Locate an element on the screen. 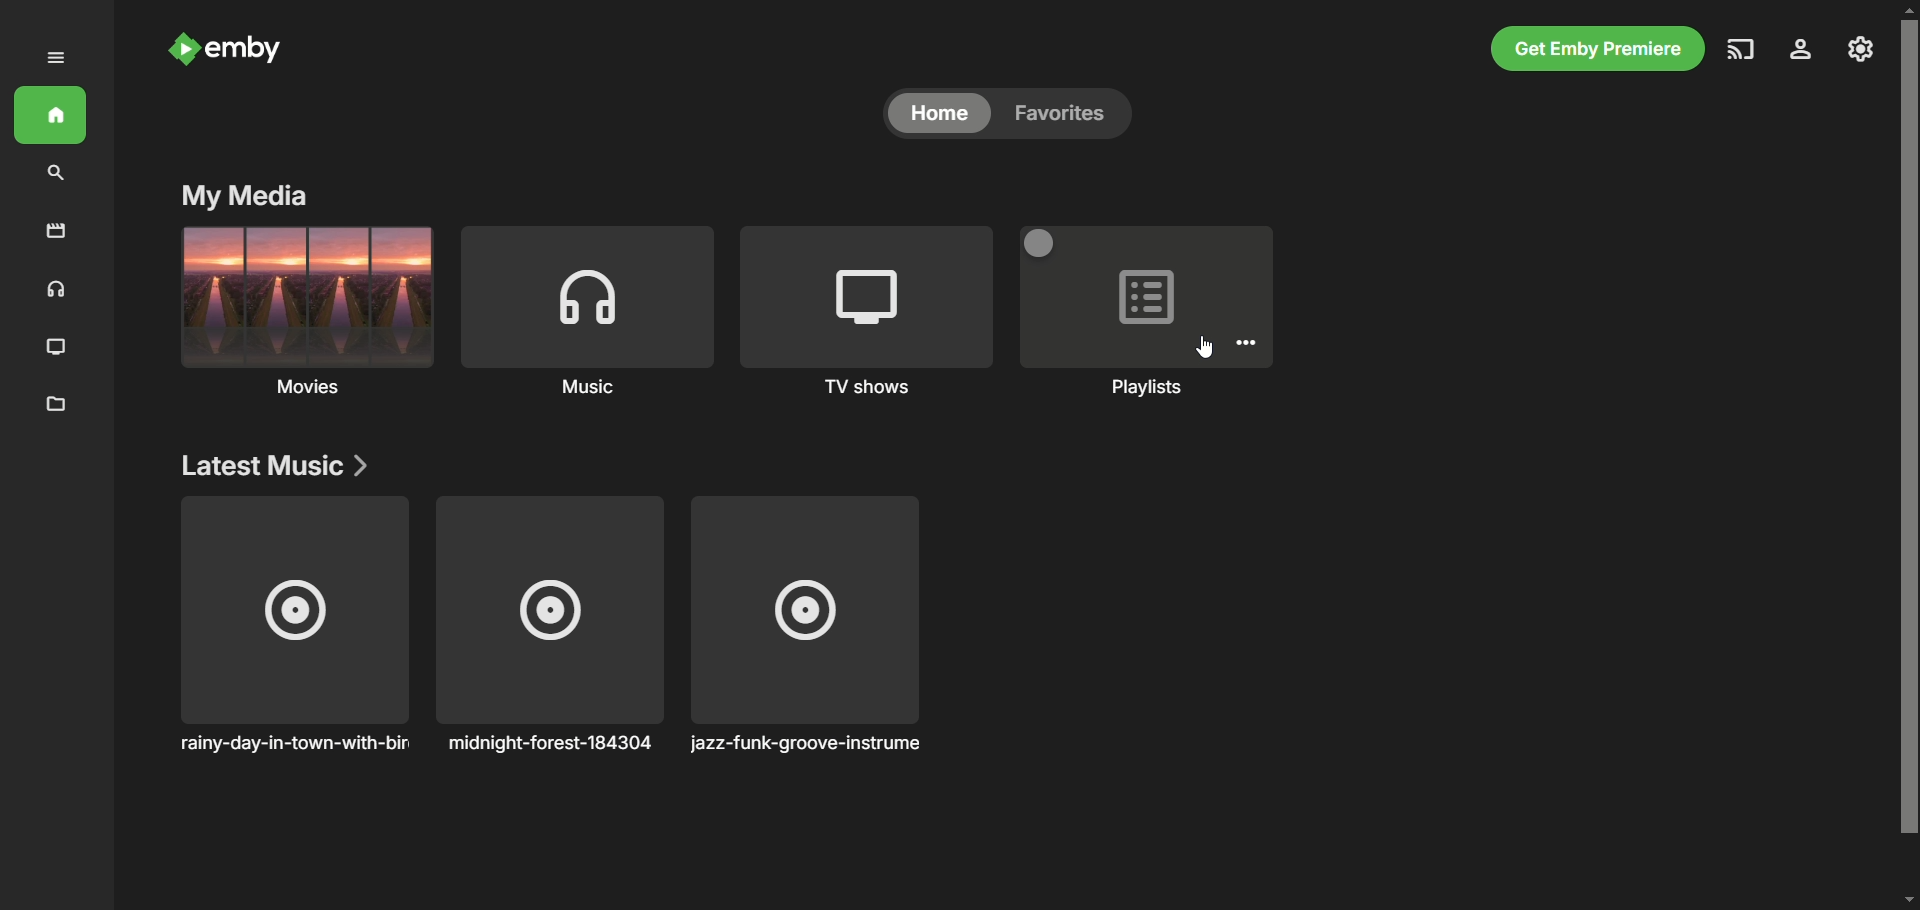  home is located at coordinates (50, 115).